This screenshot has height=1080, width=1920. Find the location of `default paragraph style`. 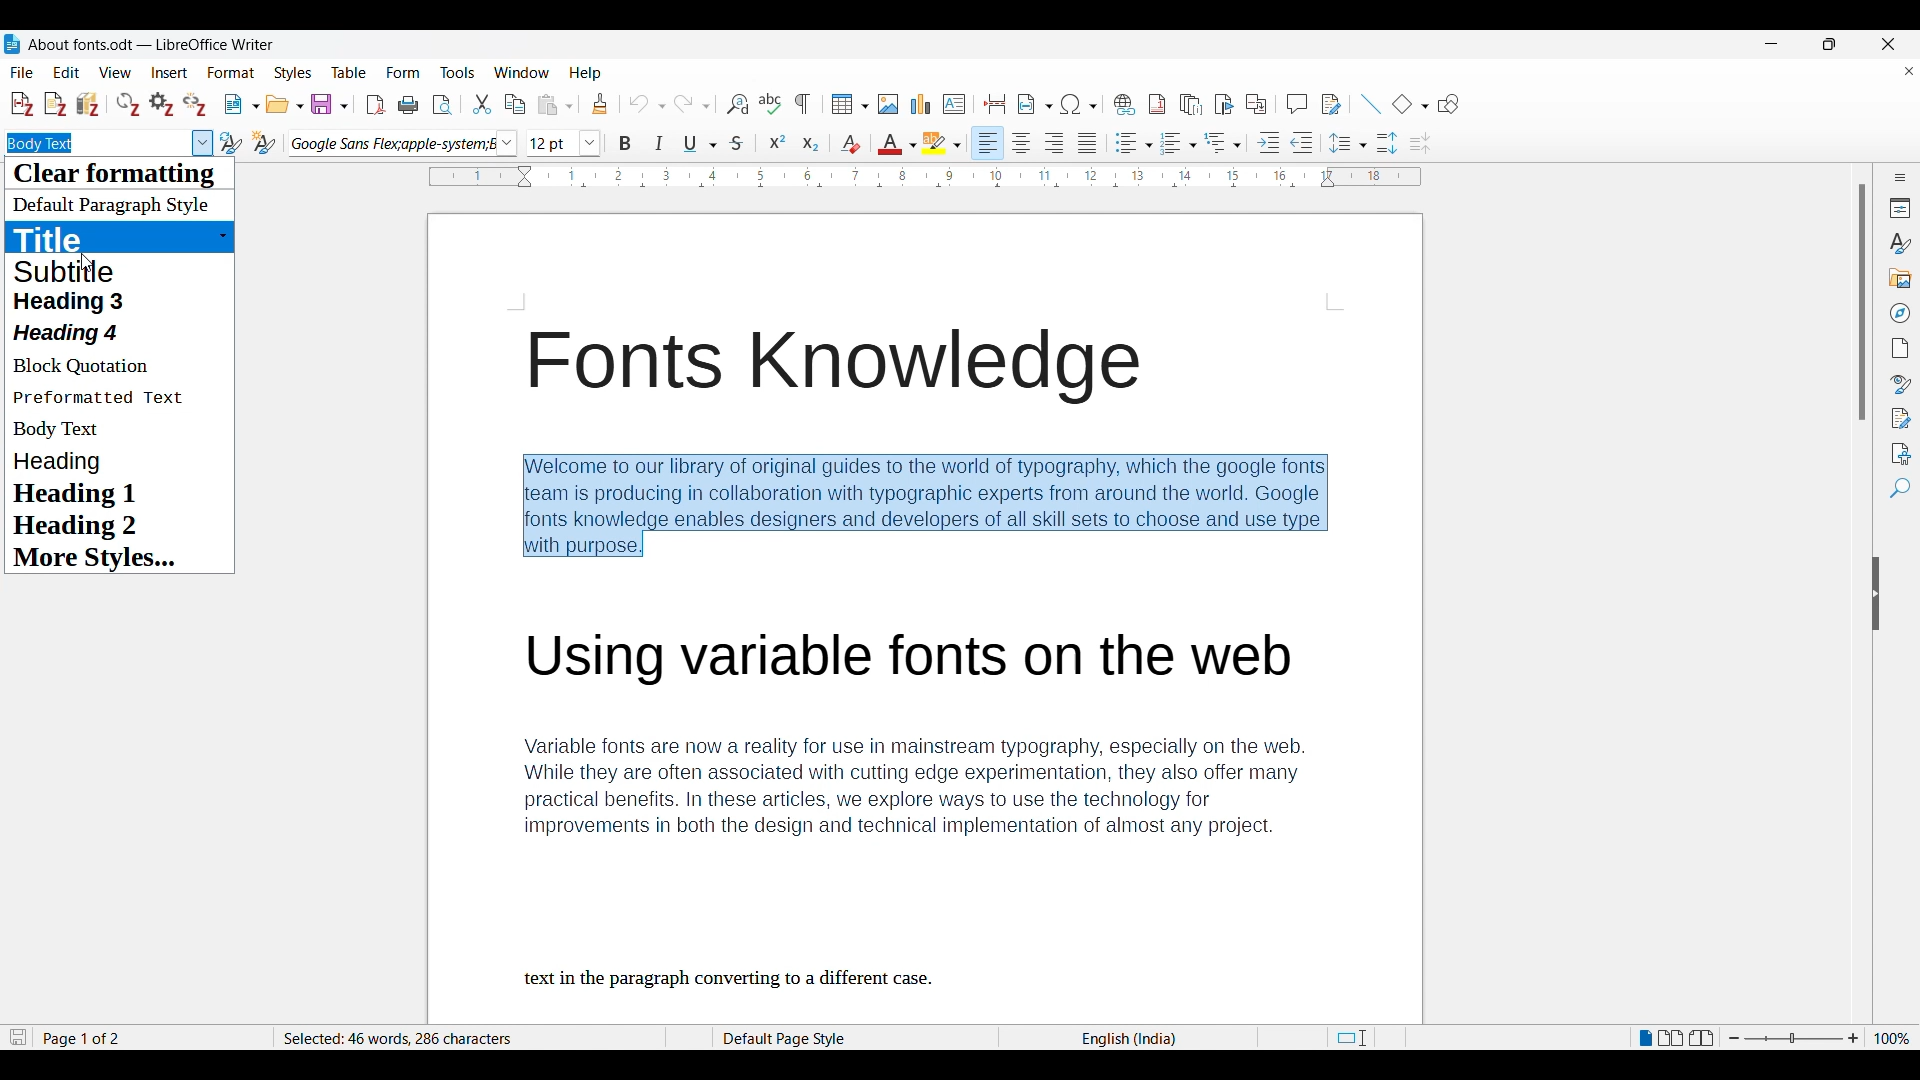

default paragraph style is located at coordinates (79, 300).